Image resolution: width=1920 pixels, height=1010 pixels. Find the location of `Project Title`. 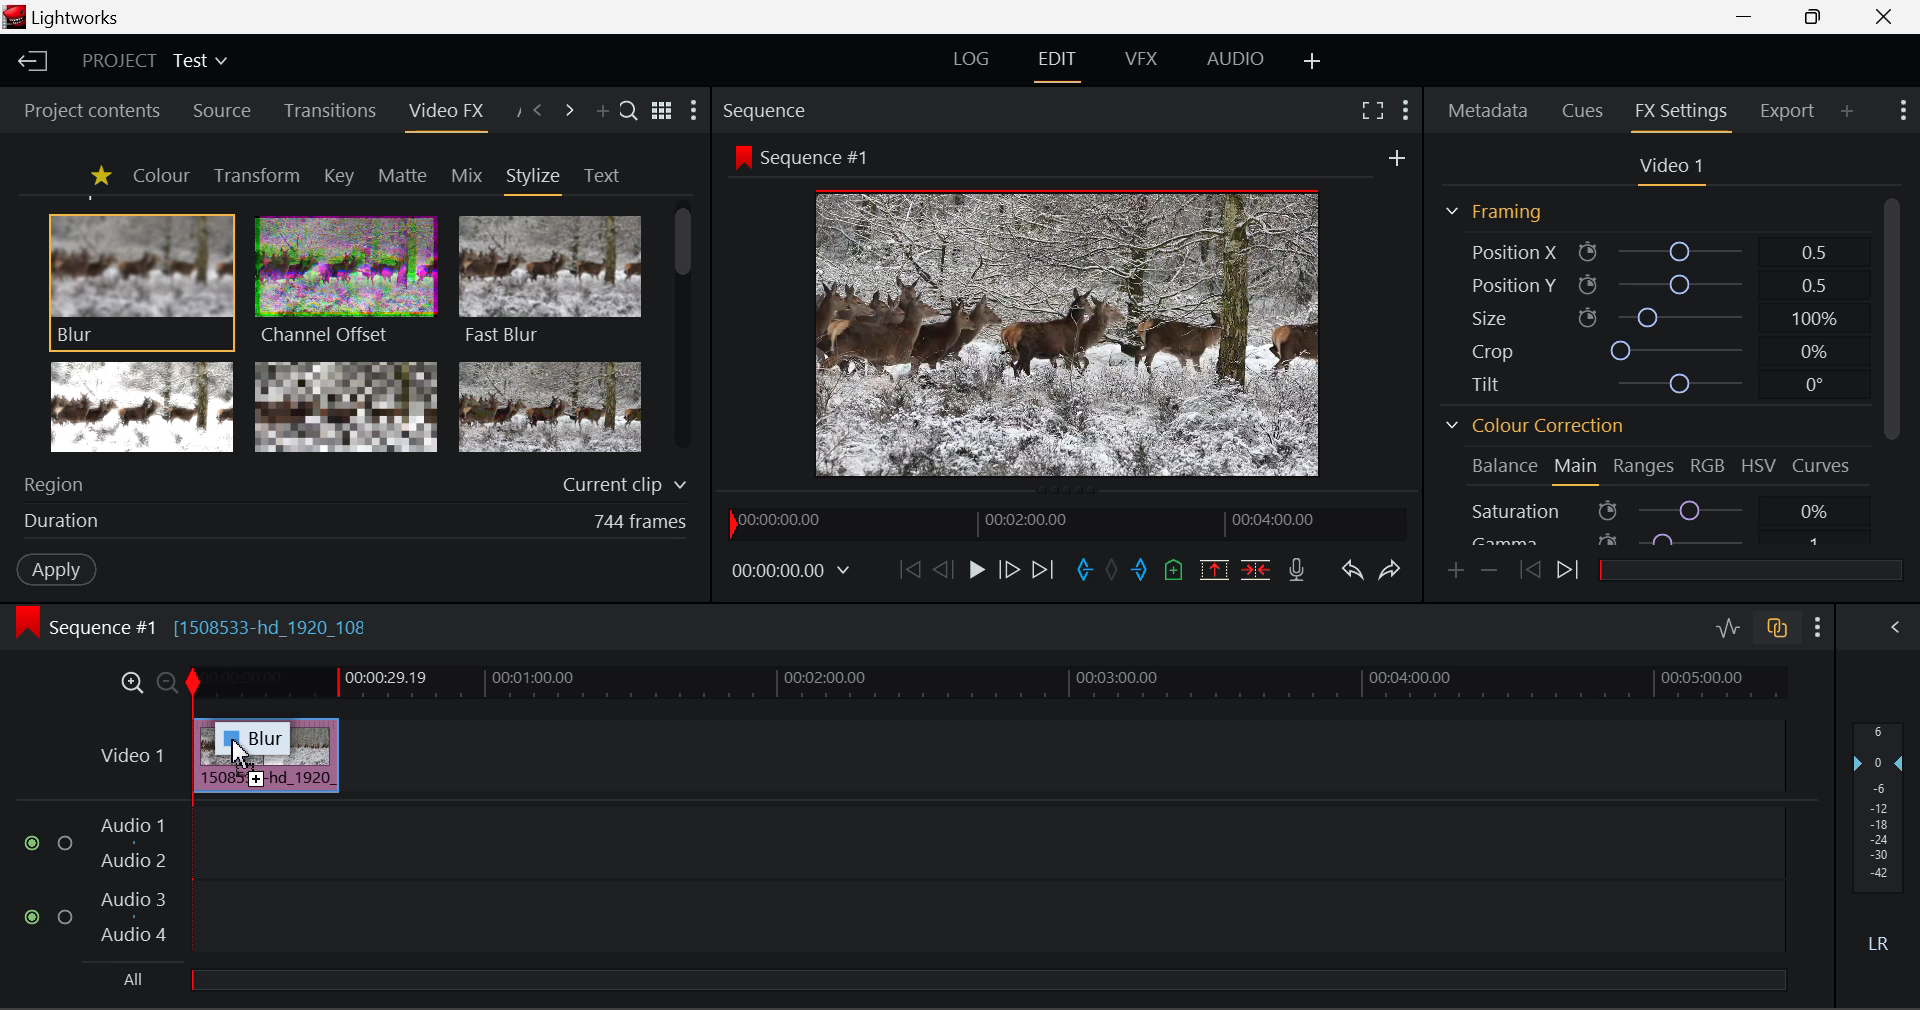

Project Title is located at coordinates (152, 63).